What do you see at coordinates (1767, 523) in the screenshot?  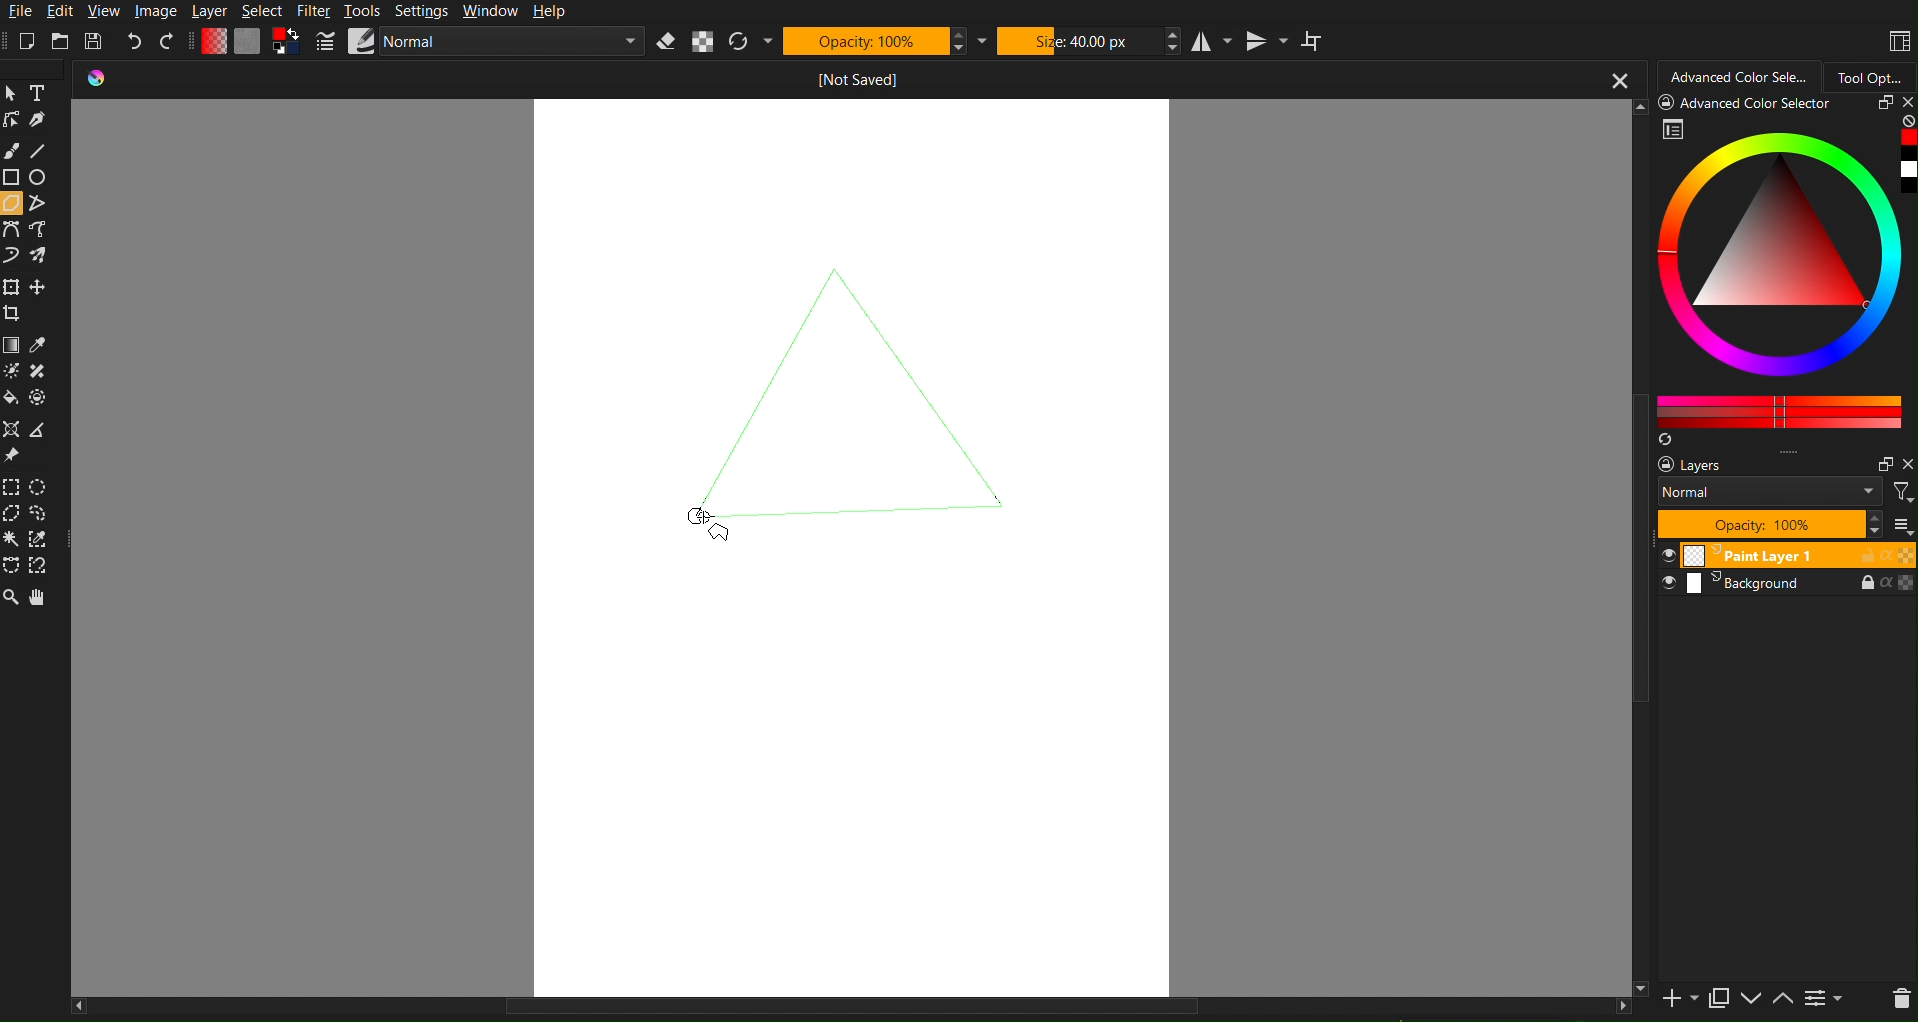 I see `opacity: 100%` at bounding box center [1767, 523].